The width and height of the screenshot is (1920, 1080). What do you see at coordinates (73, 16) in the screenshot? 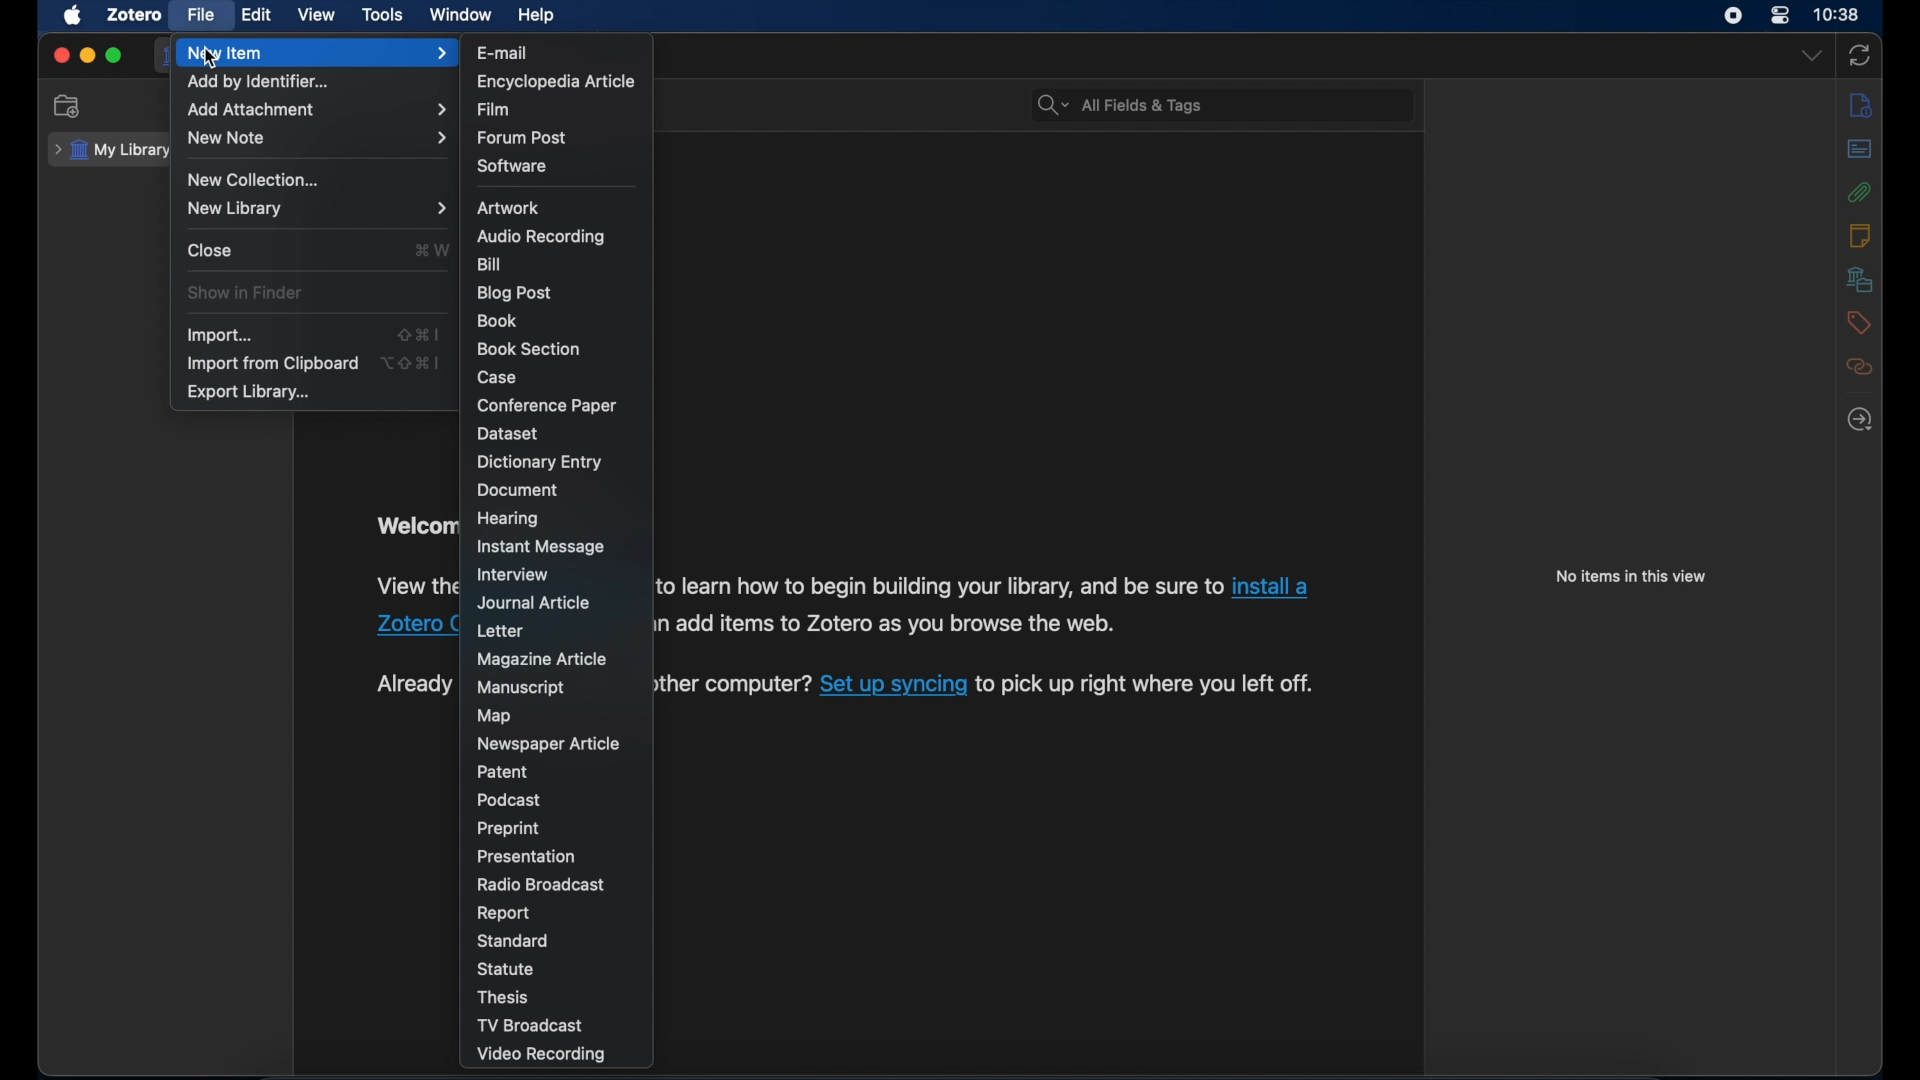
I see `apple` at bounding box center [73, 16].